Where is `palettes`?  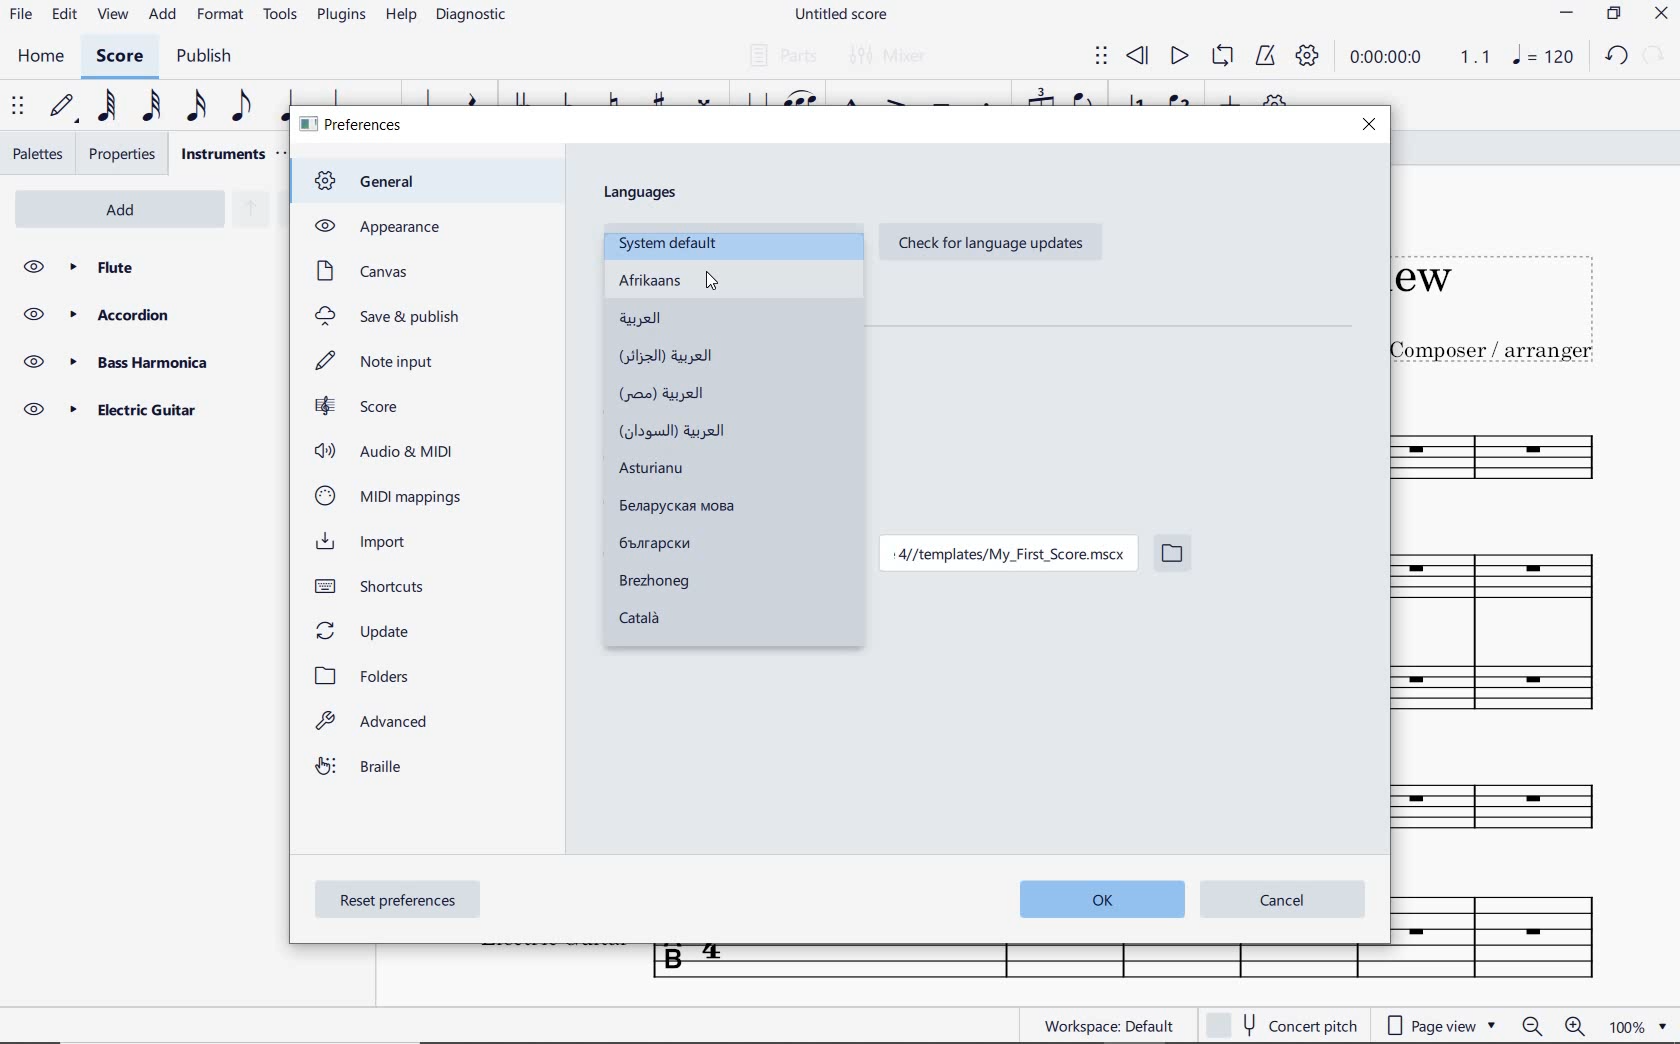
palettes is located at coordinates (40, 152).